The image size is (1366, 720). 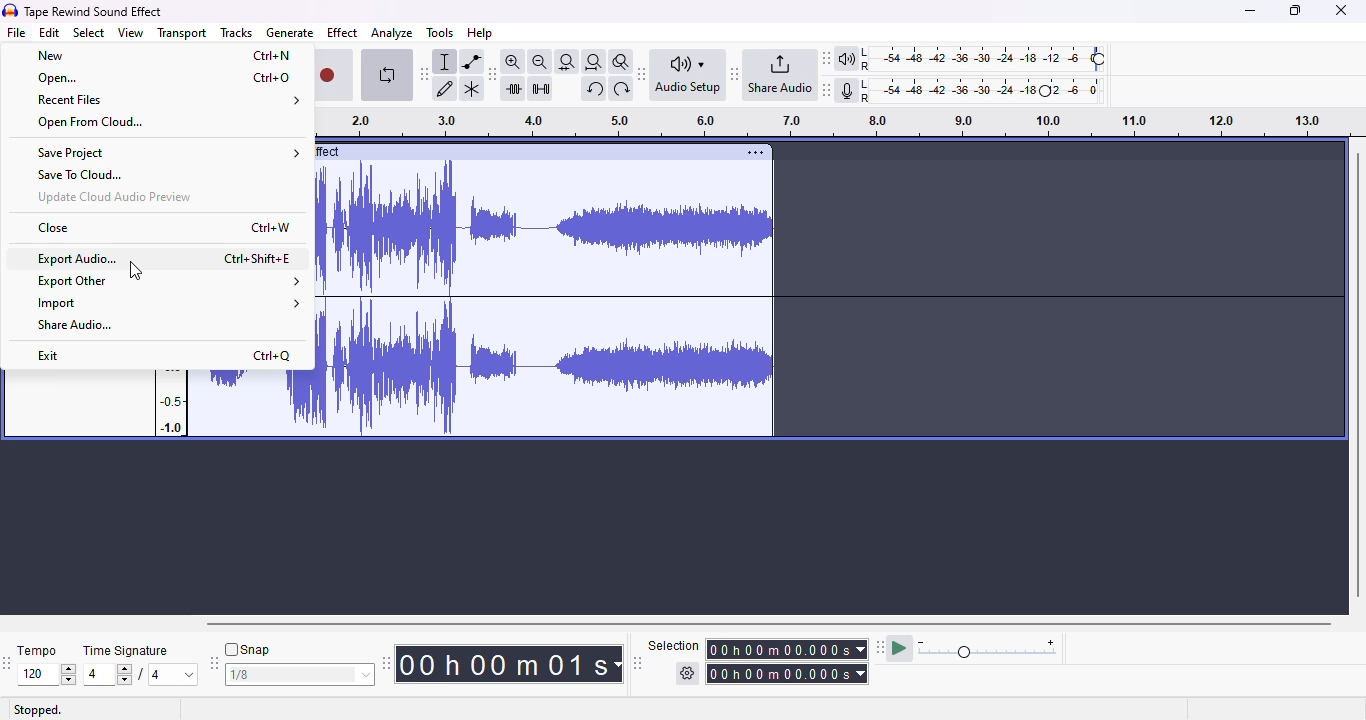 What do you see at coordinates (541, 91) in the screenshot?
I see `silence audio selection` at bounding box center [541, 91].